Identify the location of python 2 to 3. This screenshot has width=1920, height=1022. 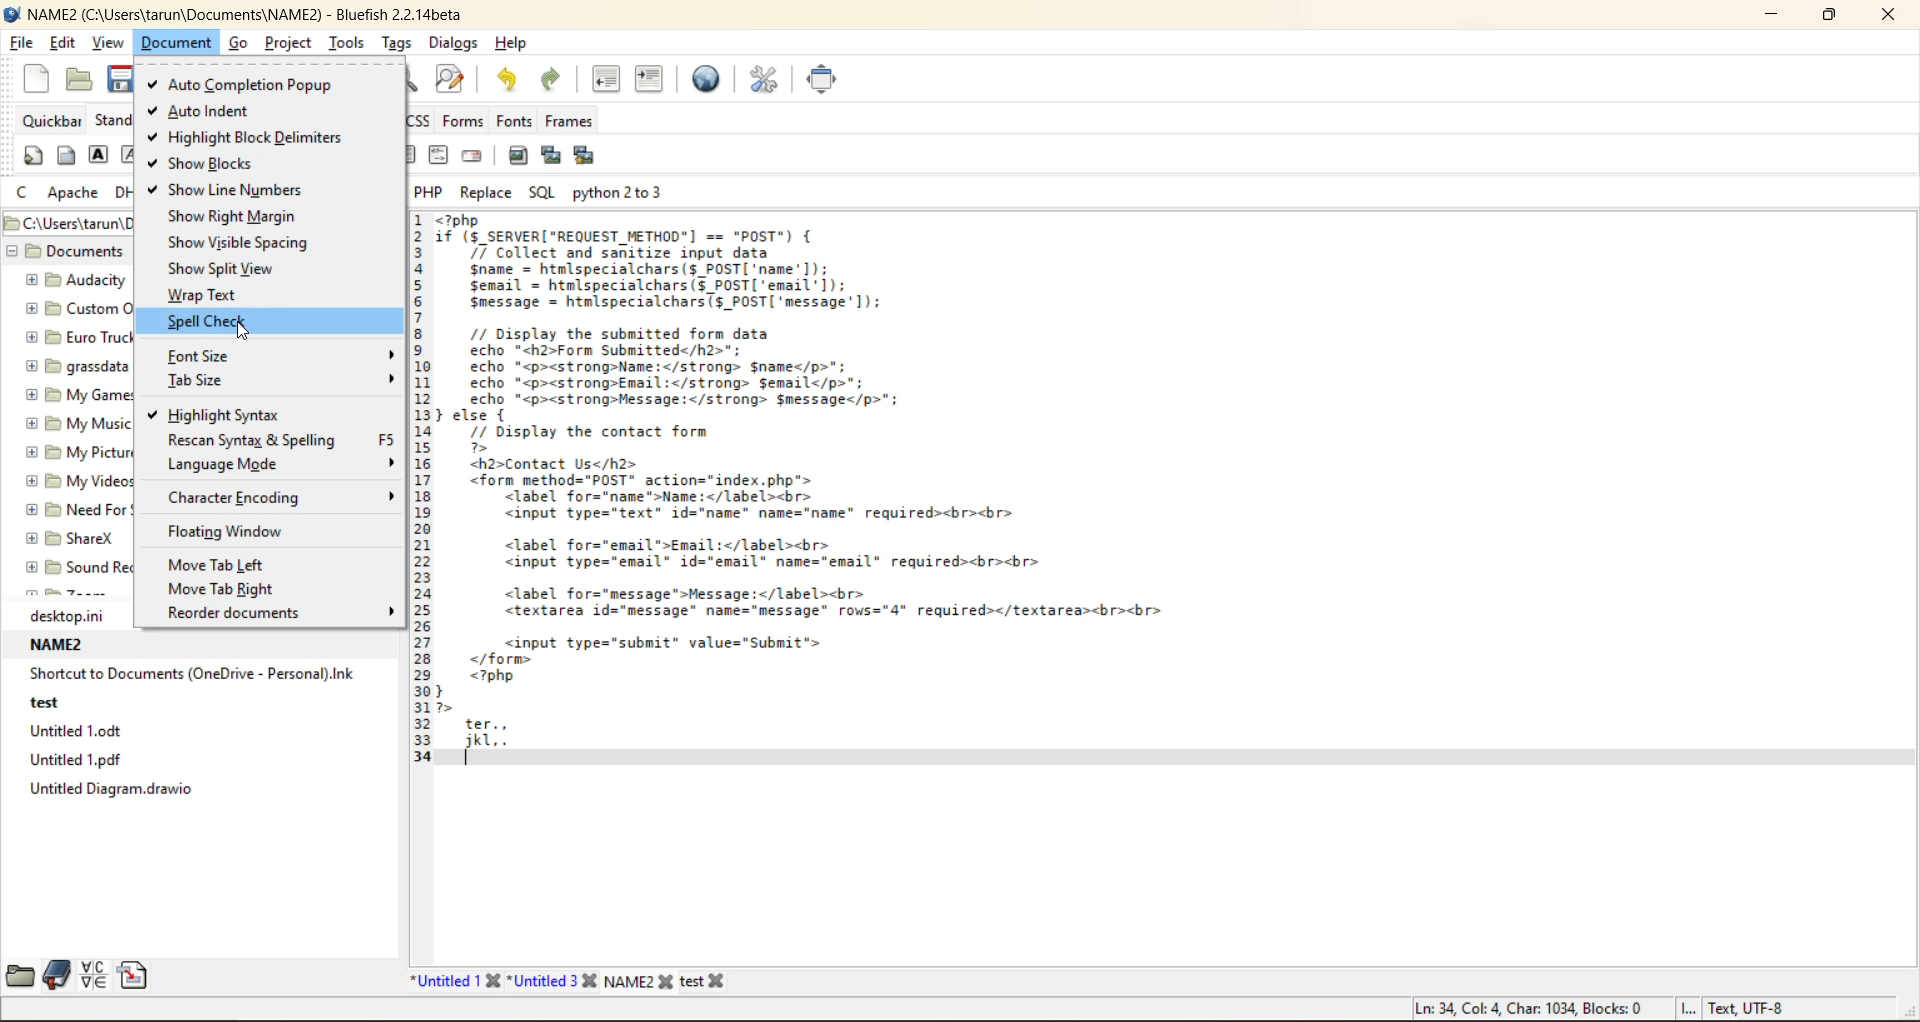
(622, 193).